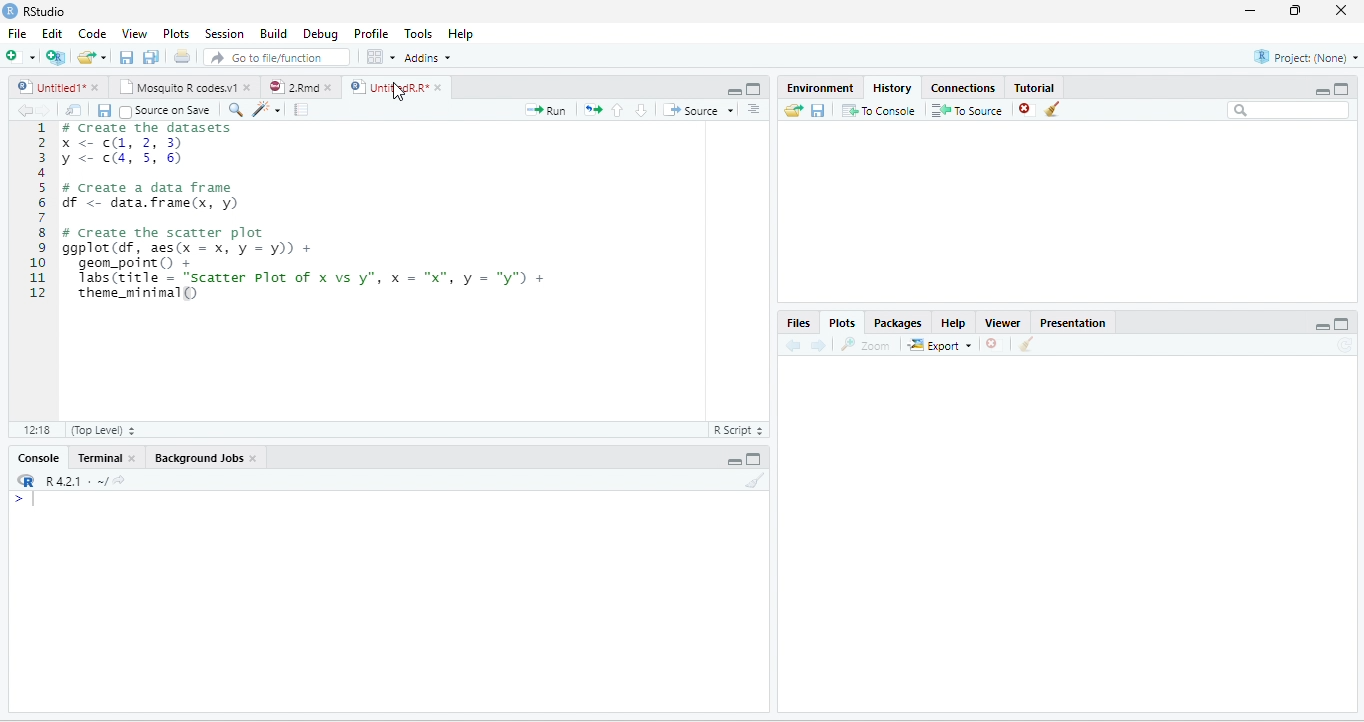 The height and width of the screenshot is (722, 1364). Describe the element at coordinates (101, 429) in the screenshot. I see `(Top Level)` at that location.